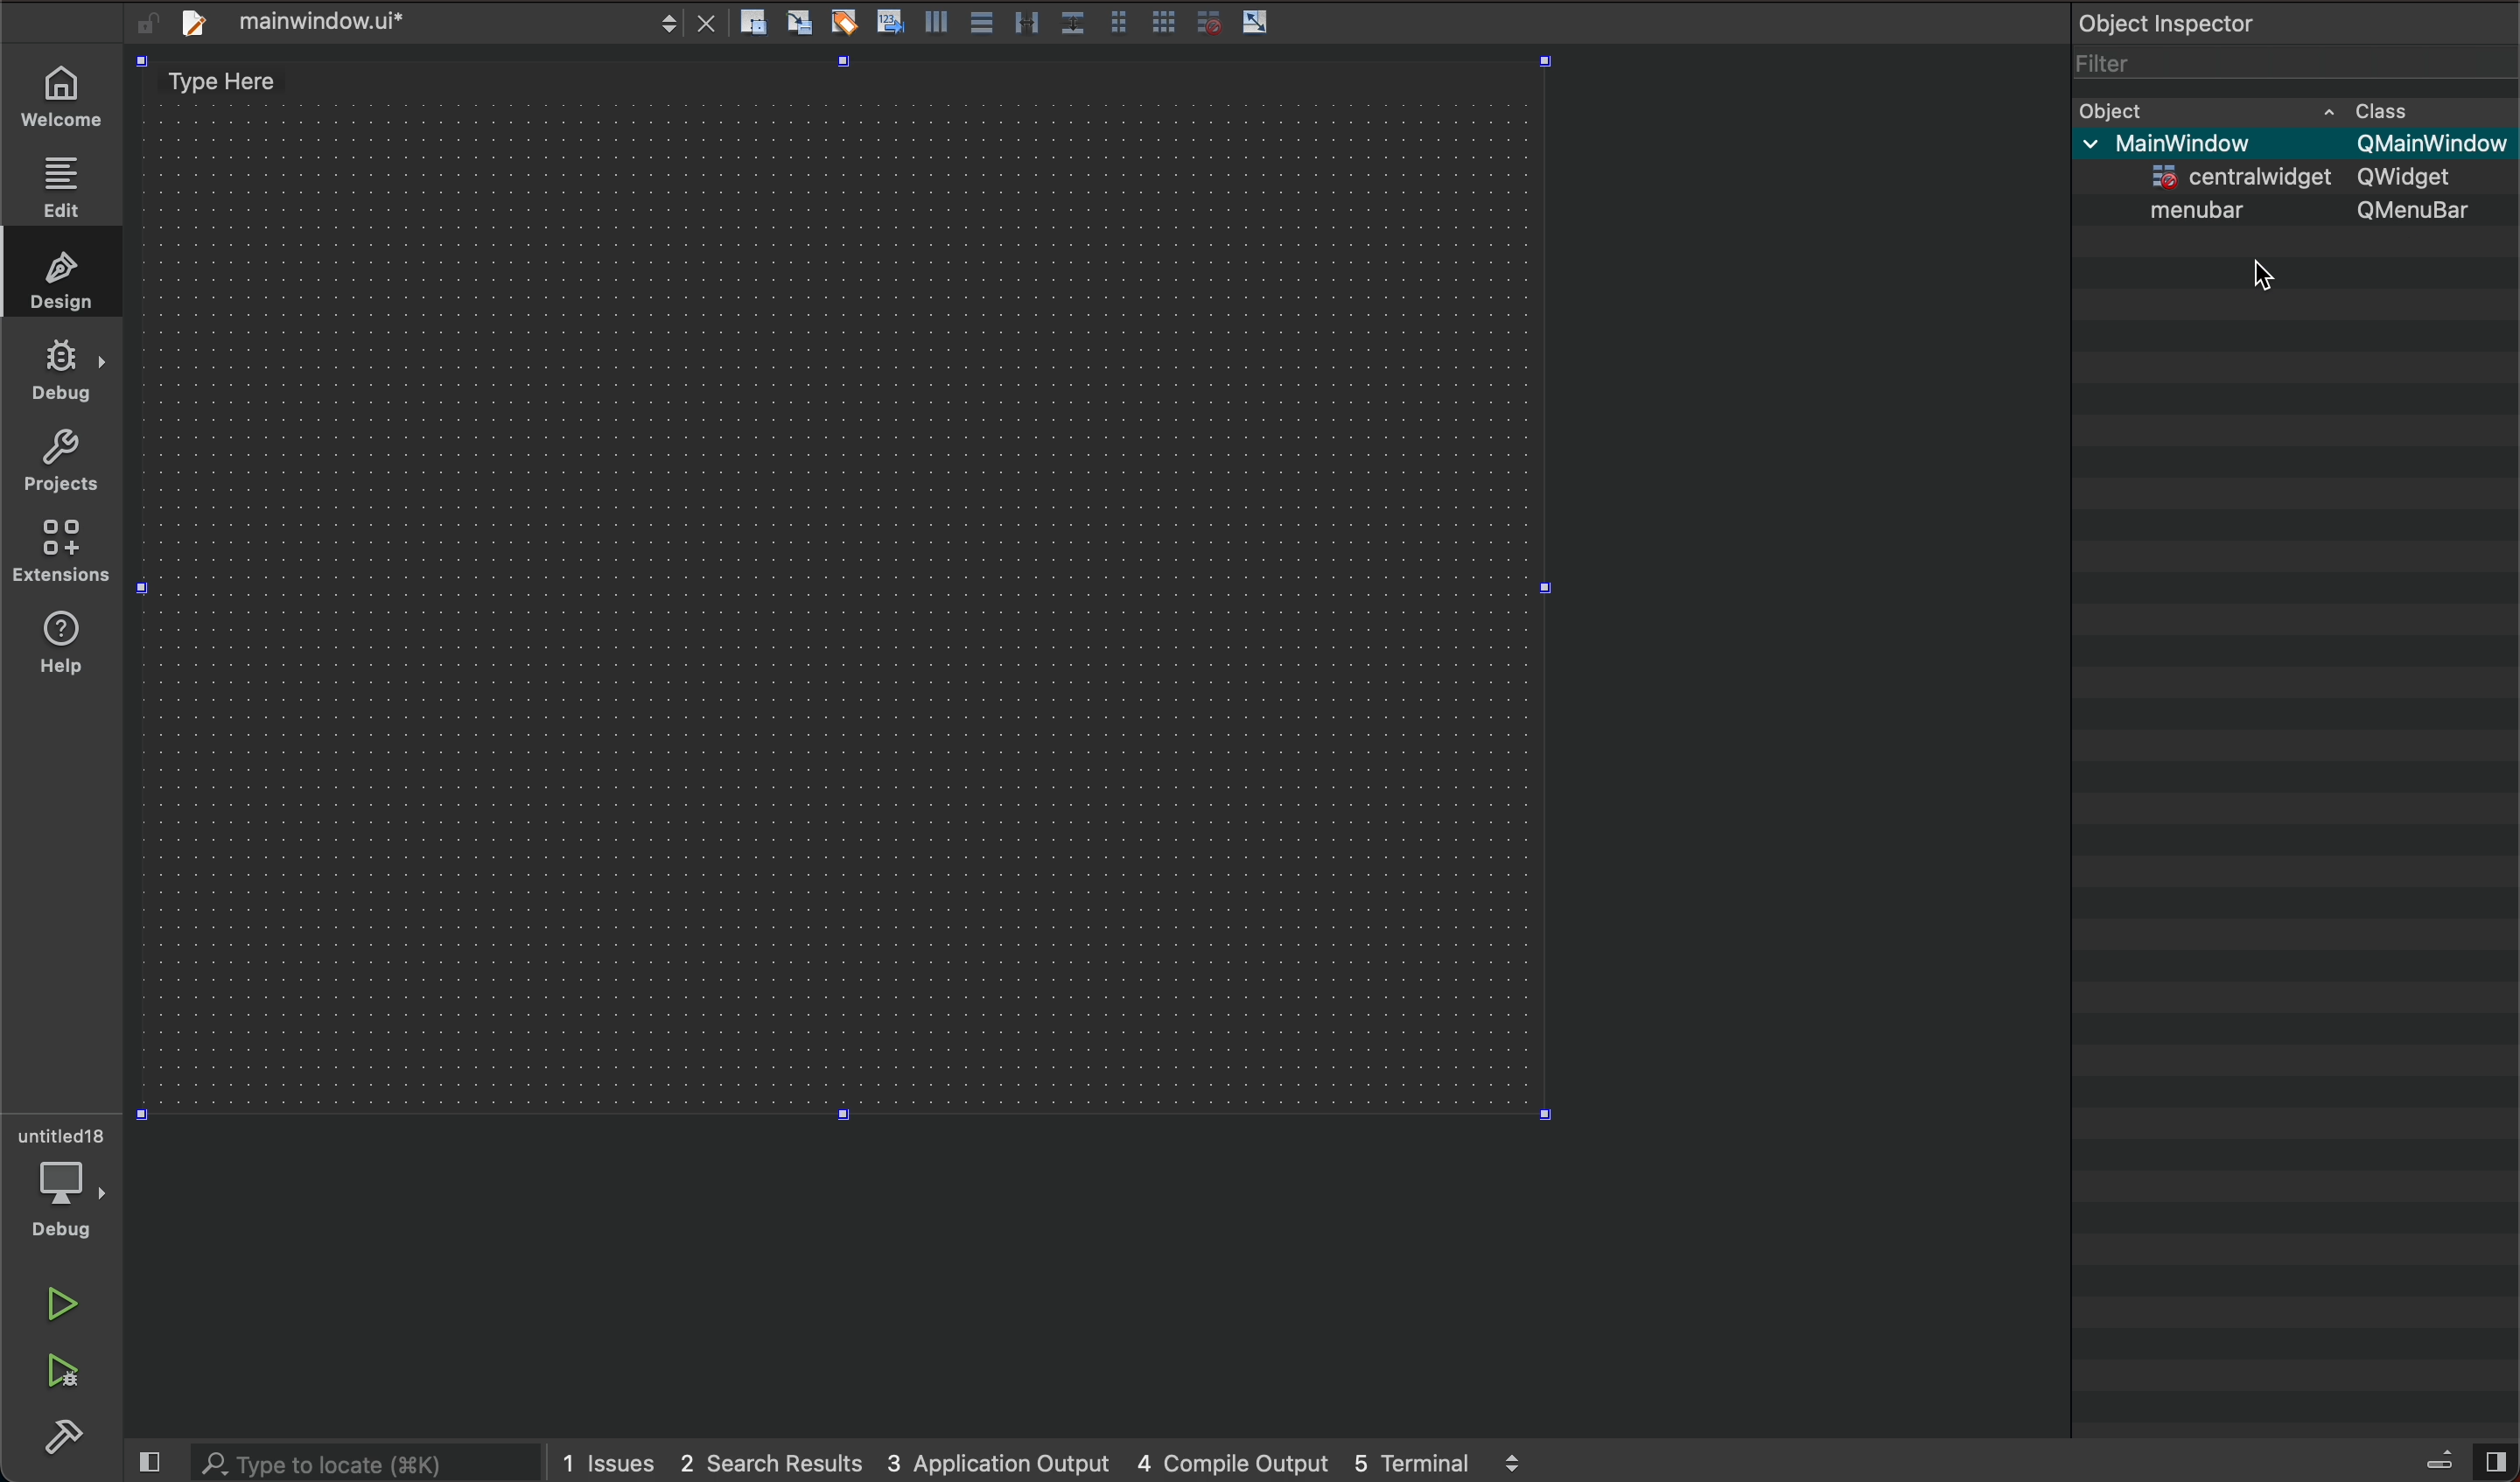 The height and width of the screenshot is (1482, 2520). Describe the element at coordinates (59, 95) in the screenshot. I see `welcome` at that location.